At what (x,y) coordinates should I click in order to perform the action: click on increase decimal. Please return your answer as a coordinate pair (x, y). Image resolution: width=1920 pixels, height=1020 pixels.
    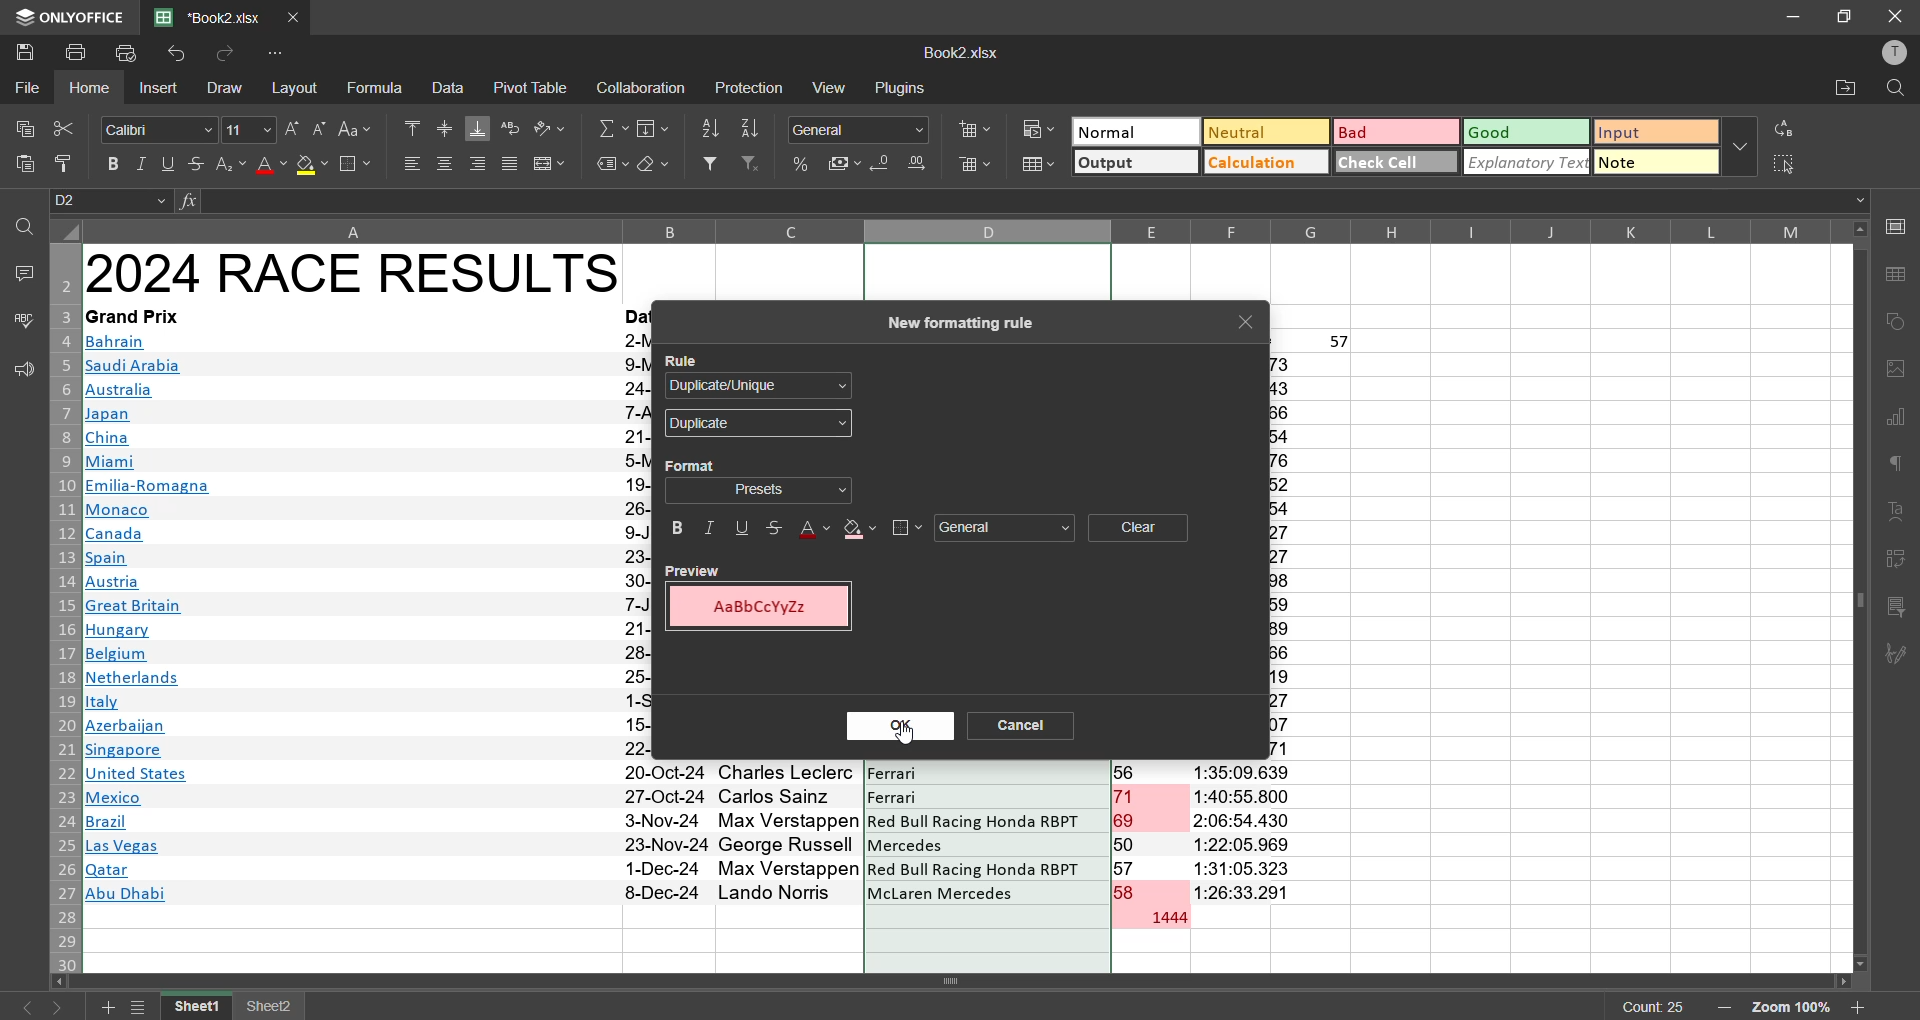
    Looking at the image, I should click on (920, 163).